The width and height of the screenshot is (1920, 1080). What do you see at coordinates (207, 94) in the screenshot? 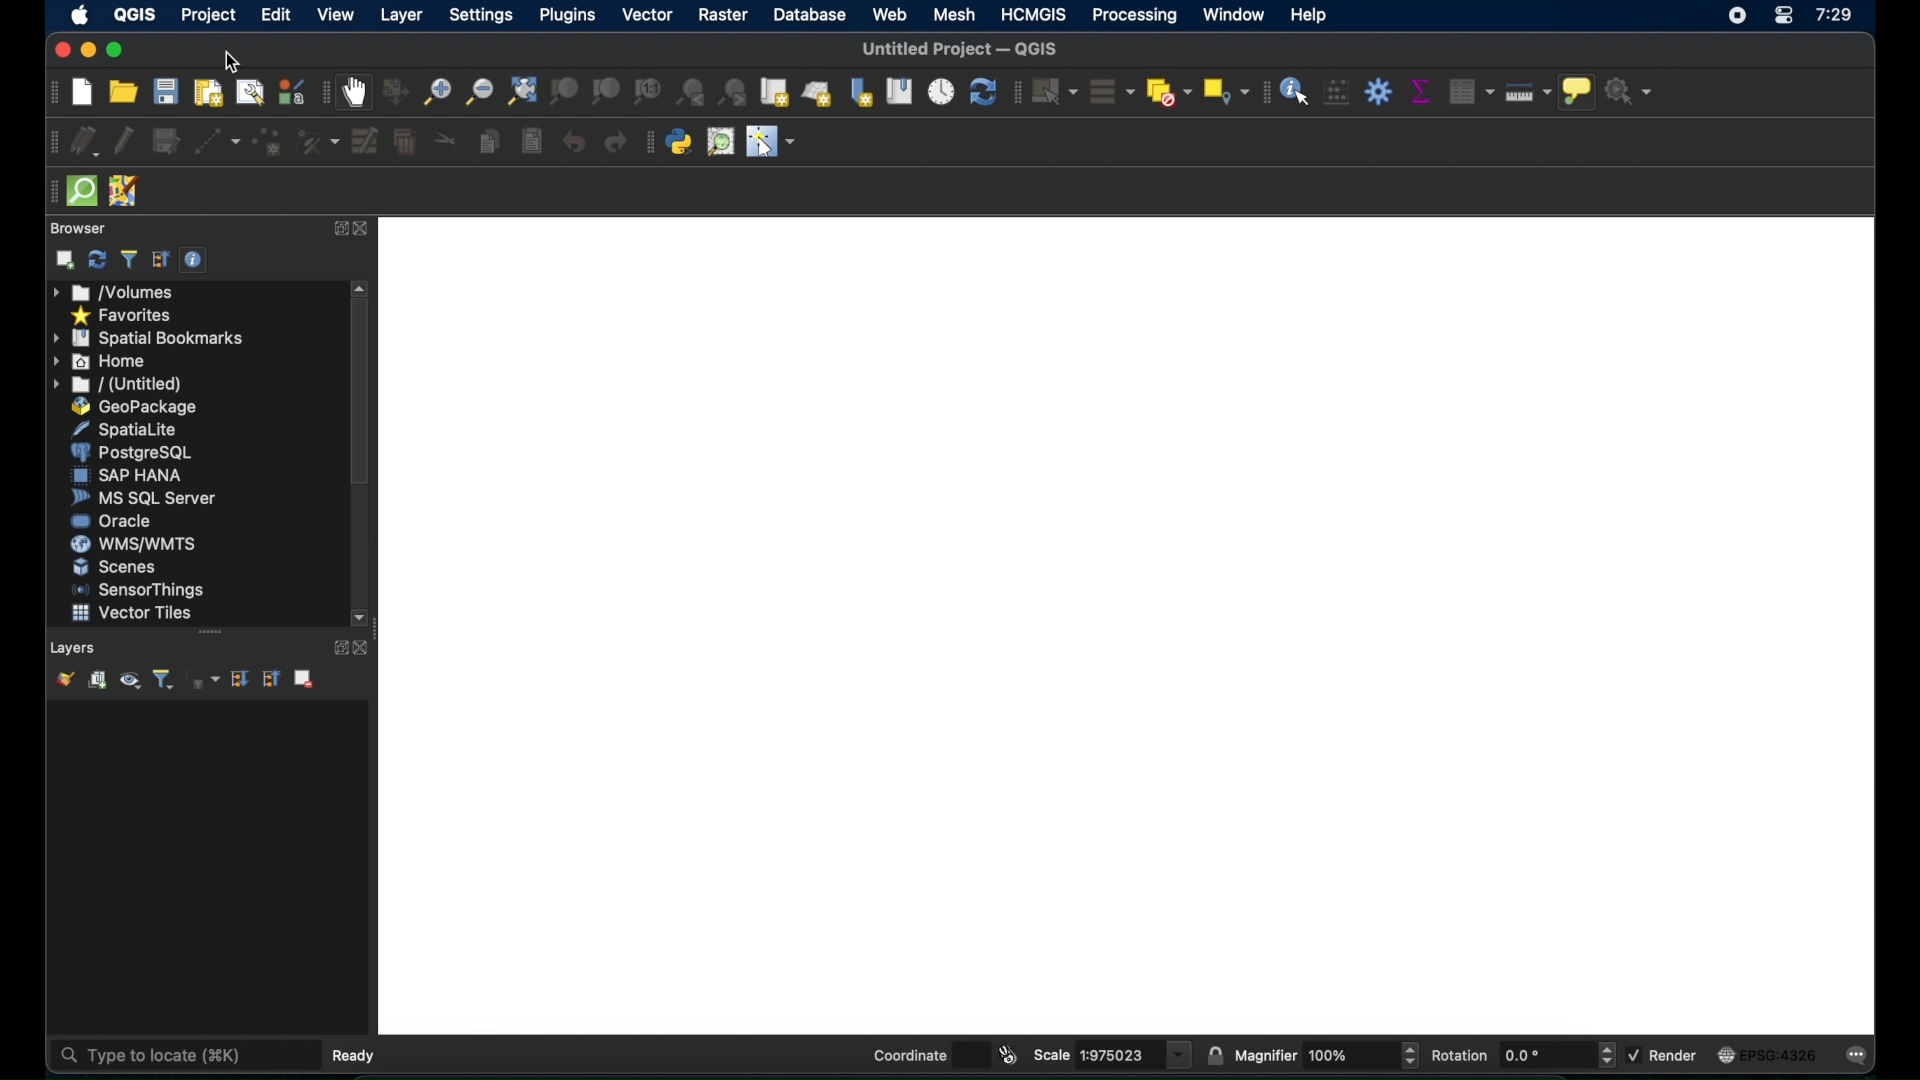
I see `new print layout` at bounding box center [207, 94].